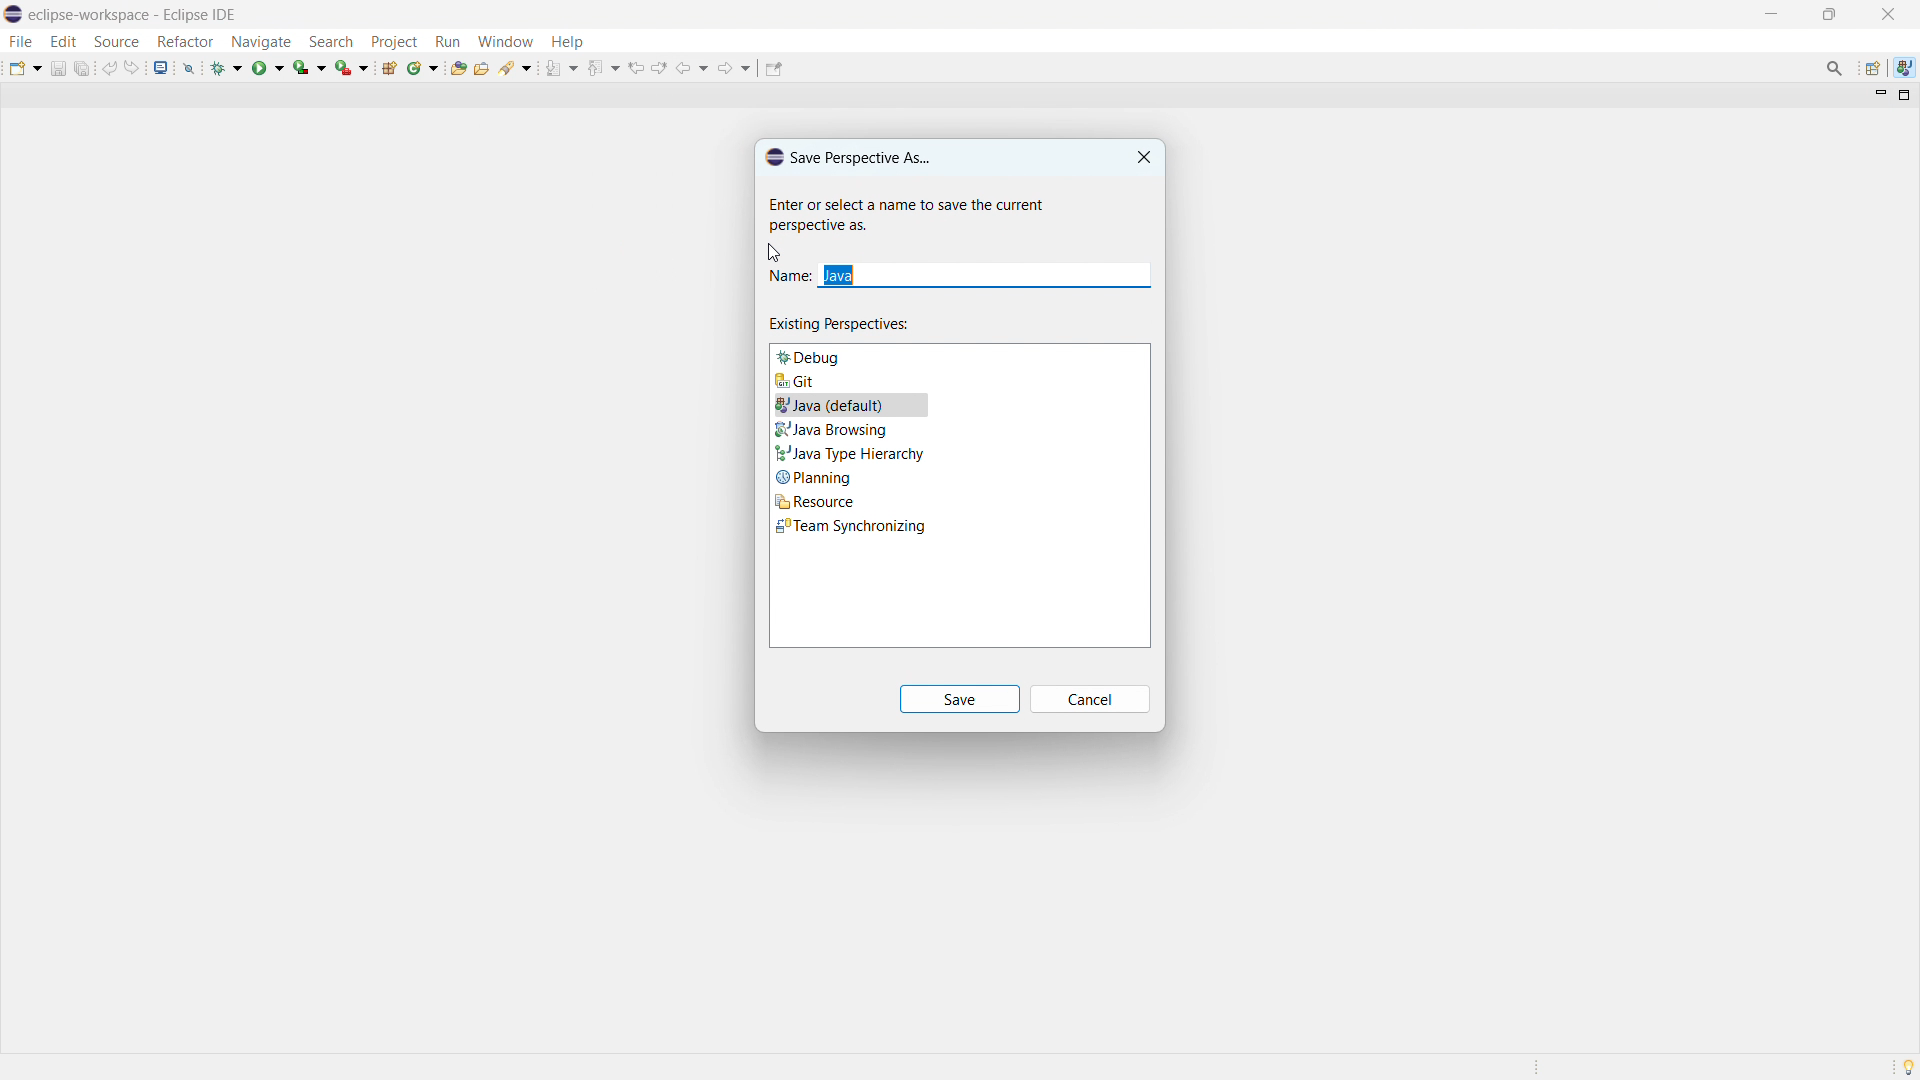 The width and height of the screenshot is (1920, 1080). Describe the element at coordinates (228, 67) in the screenshot. I see `debug` at that location.